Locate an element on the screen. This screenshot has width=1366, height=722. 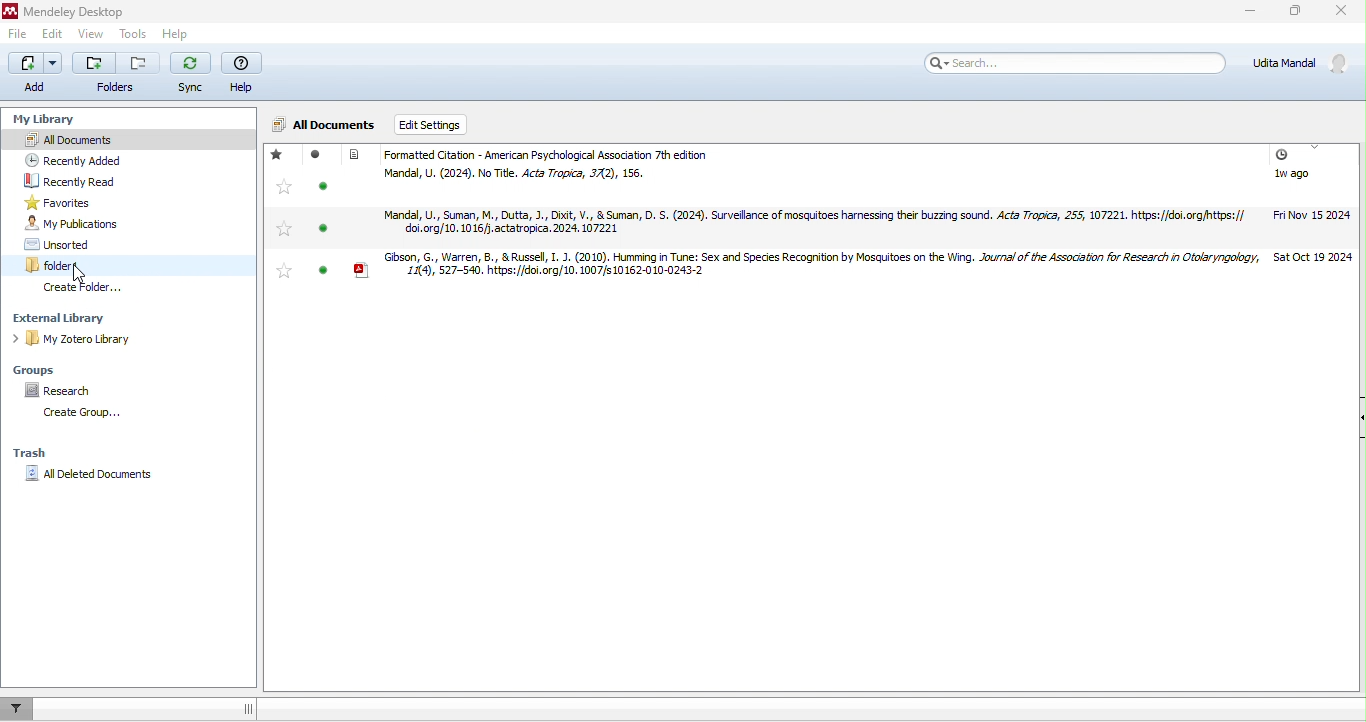
Gbeon, G., Warren, B., & Russel, 1. J. (2010). Humming in Tune: Sex and Spedies Recognition by Mosquitoes on the Wing. Jouma/of the Association for Research ih Otolaryngobogy,
11(4), 527-540. https: //doi.org/10,1007/510162-010-0243-2 is located at coordinates (821, 264).